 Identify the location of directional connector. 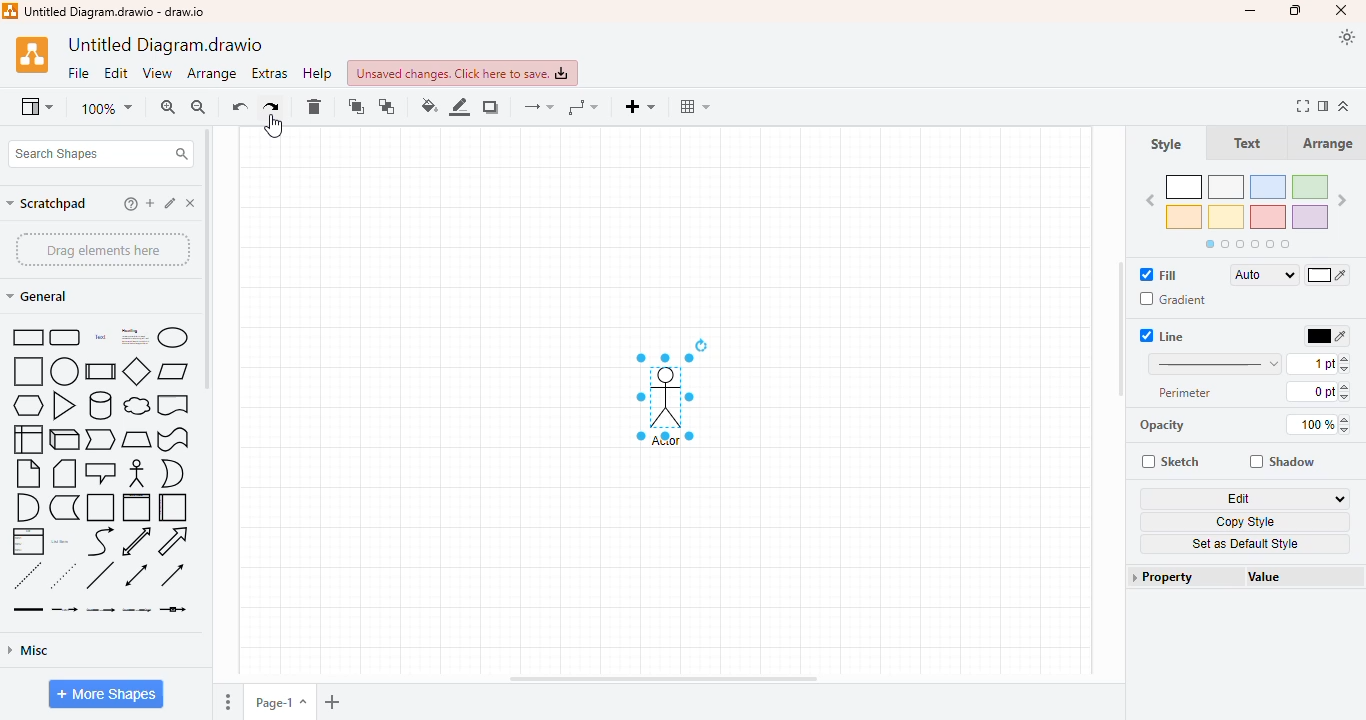
(172, 575).